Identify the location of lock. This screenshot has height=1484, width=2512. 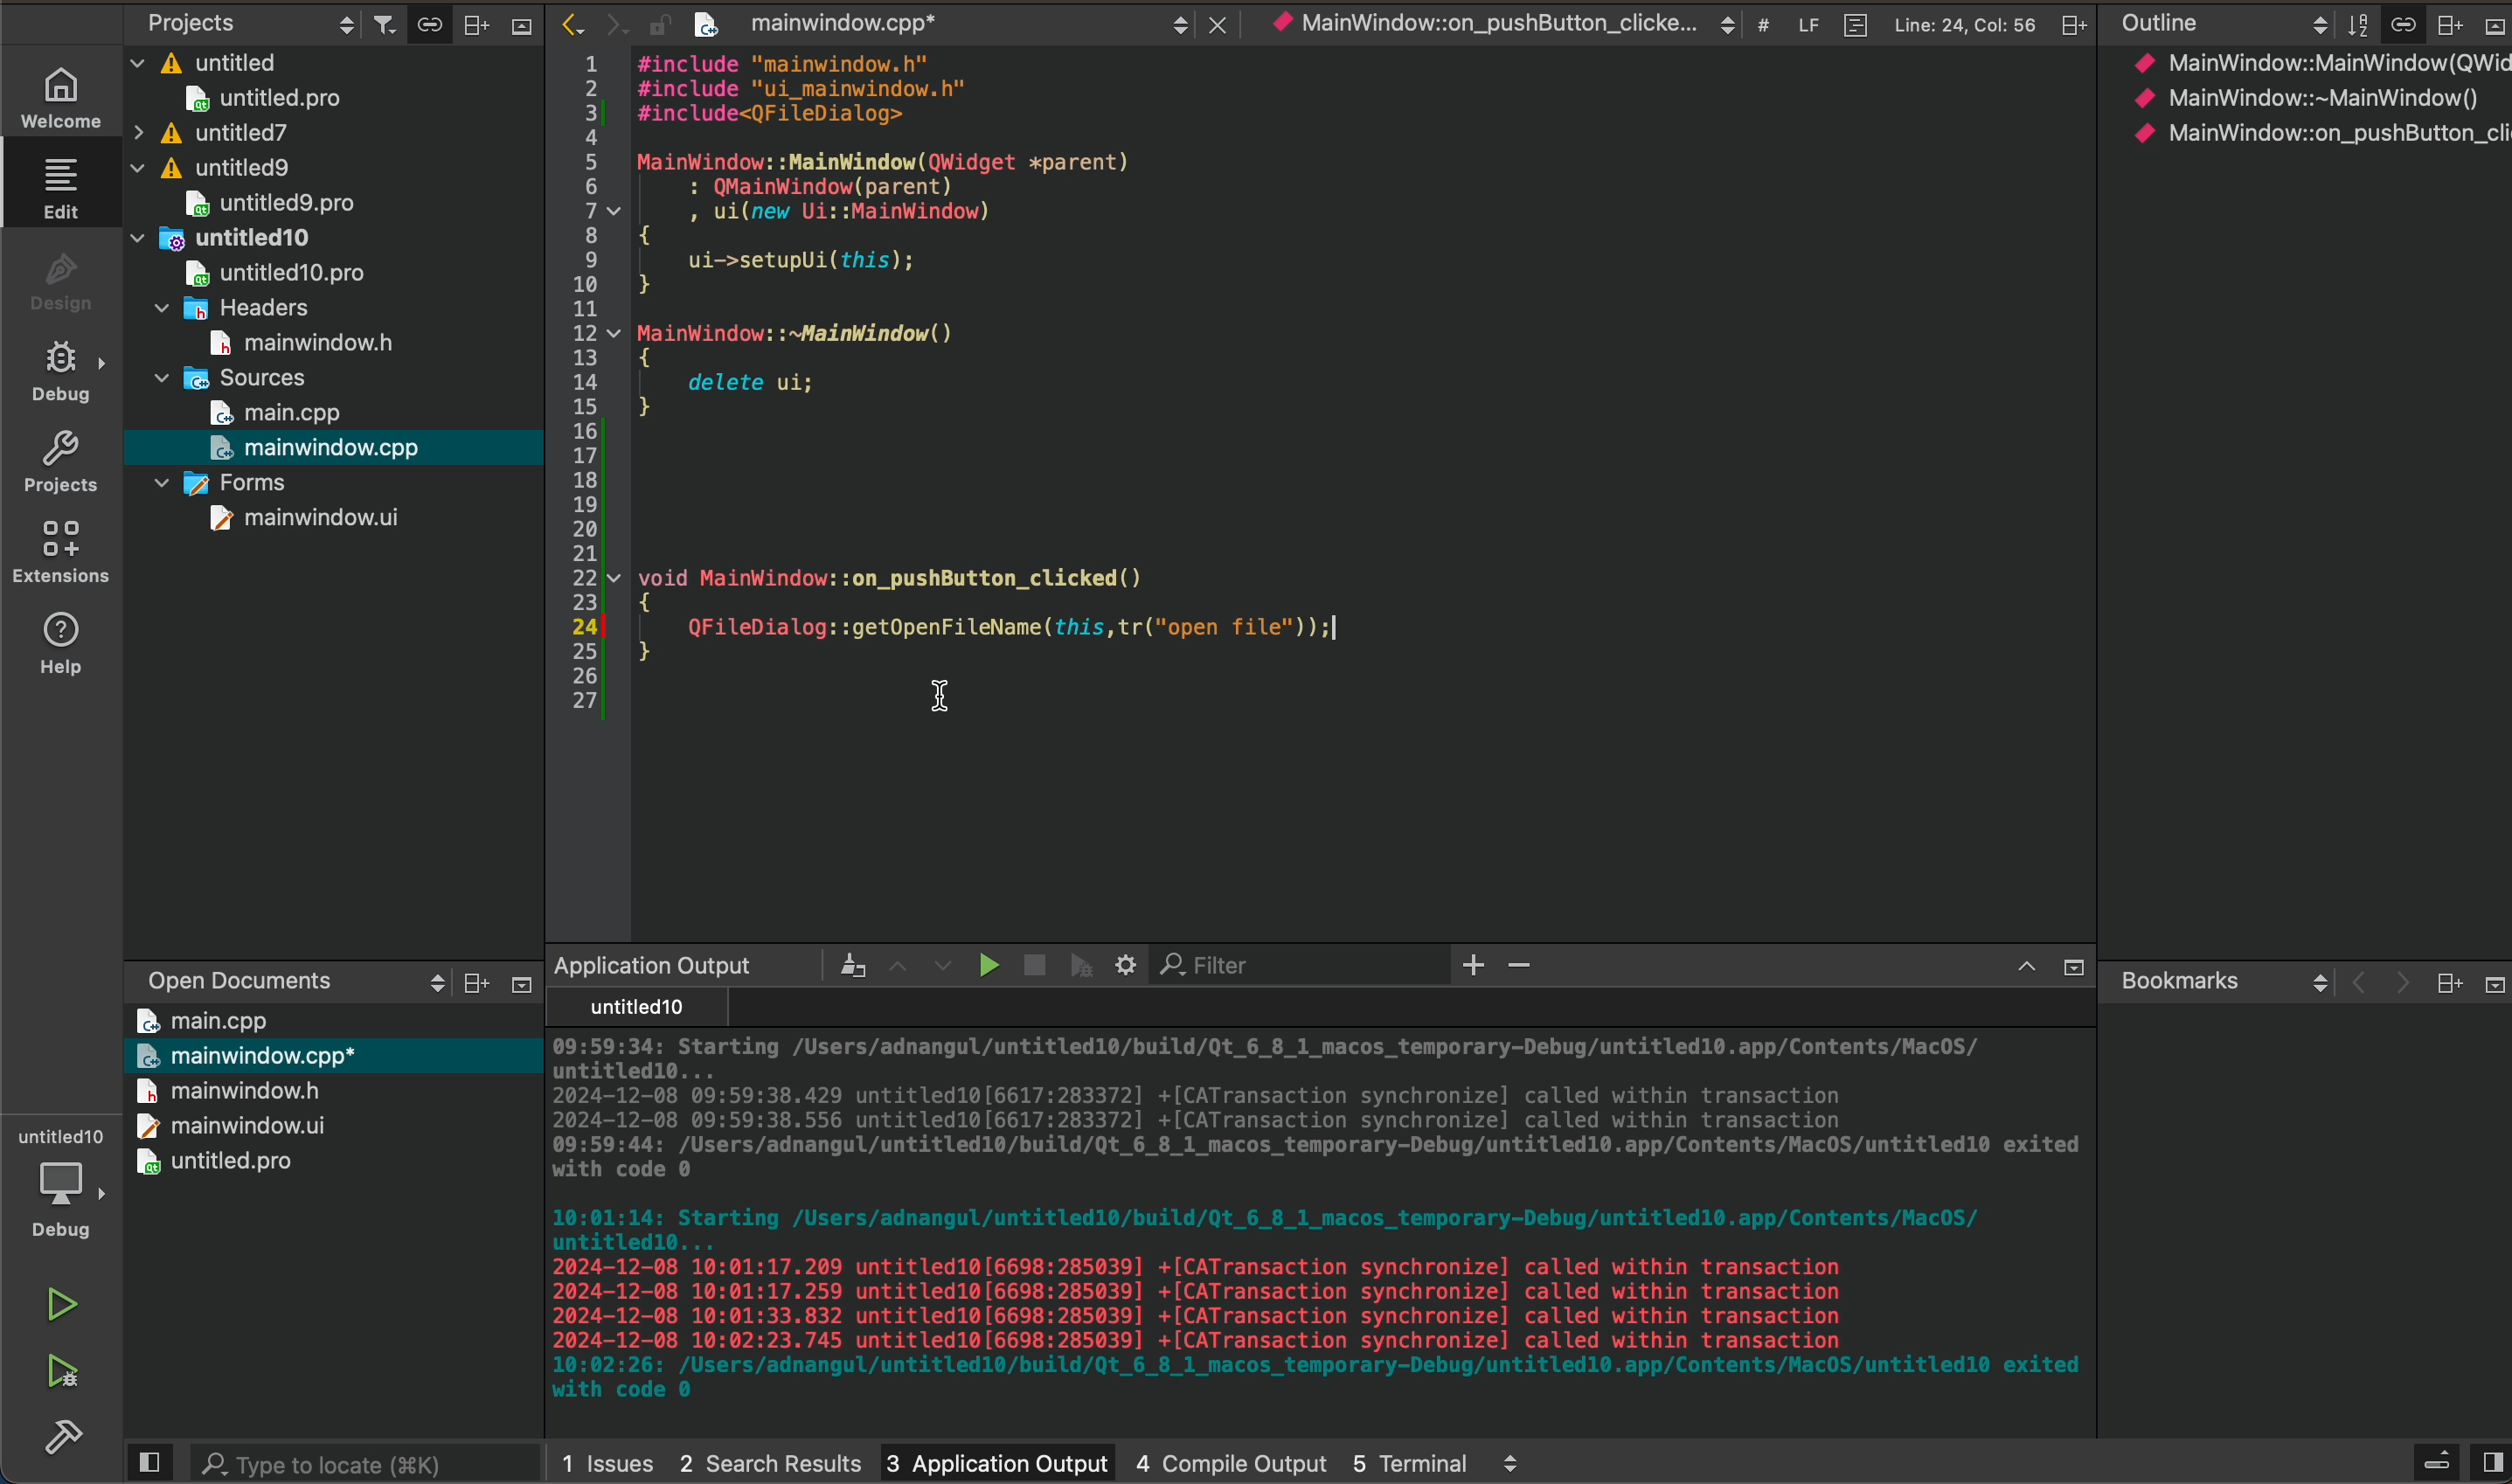
(648, 20).